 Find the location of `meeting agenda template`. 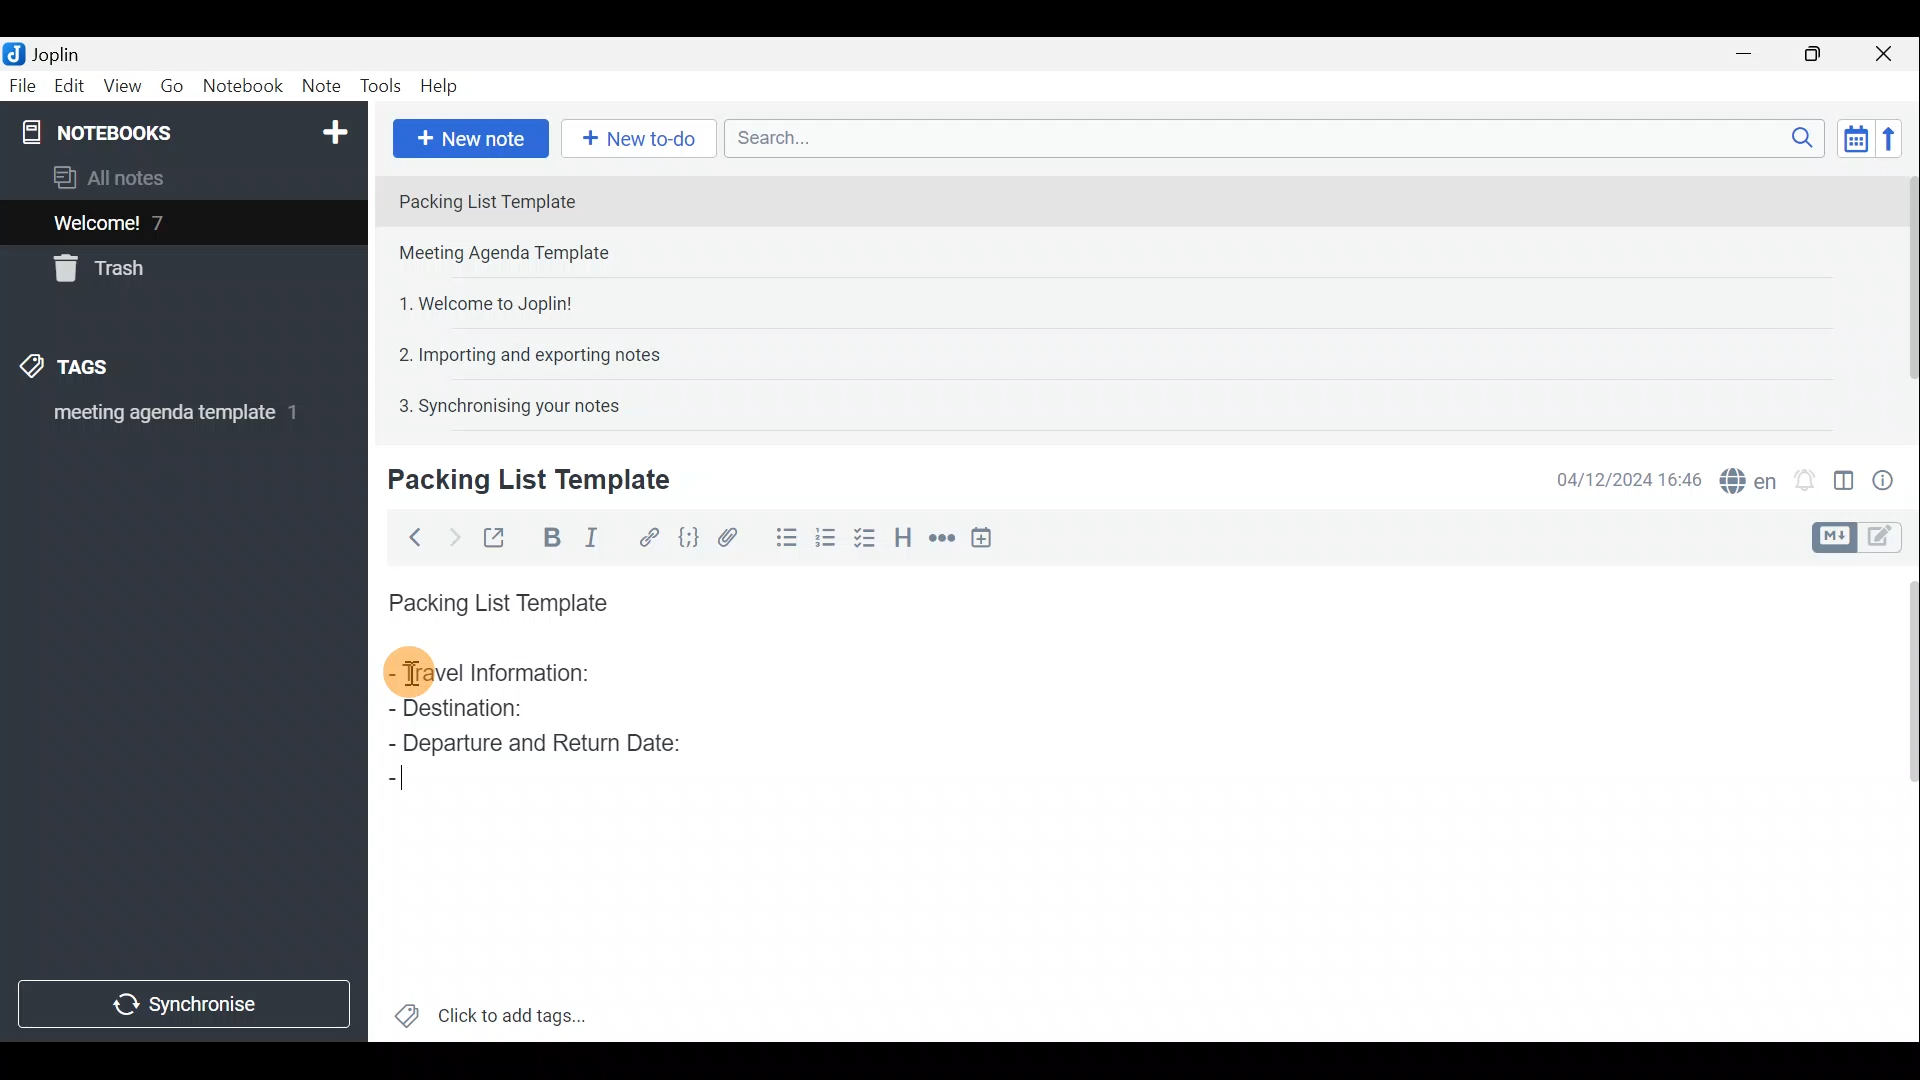

meeting agenda template is located at coordinates (172, 419).